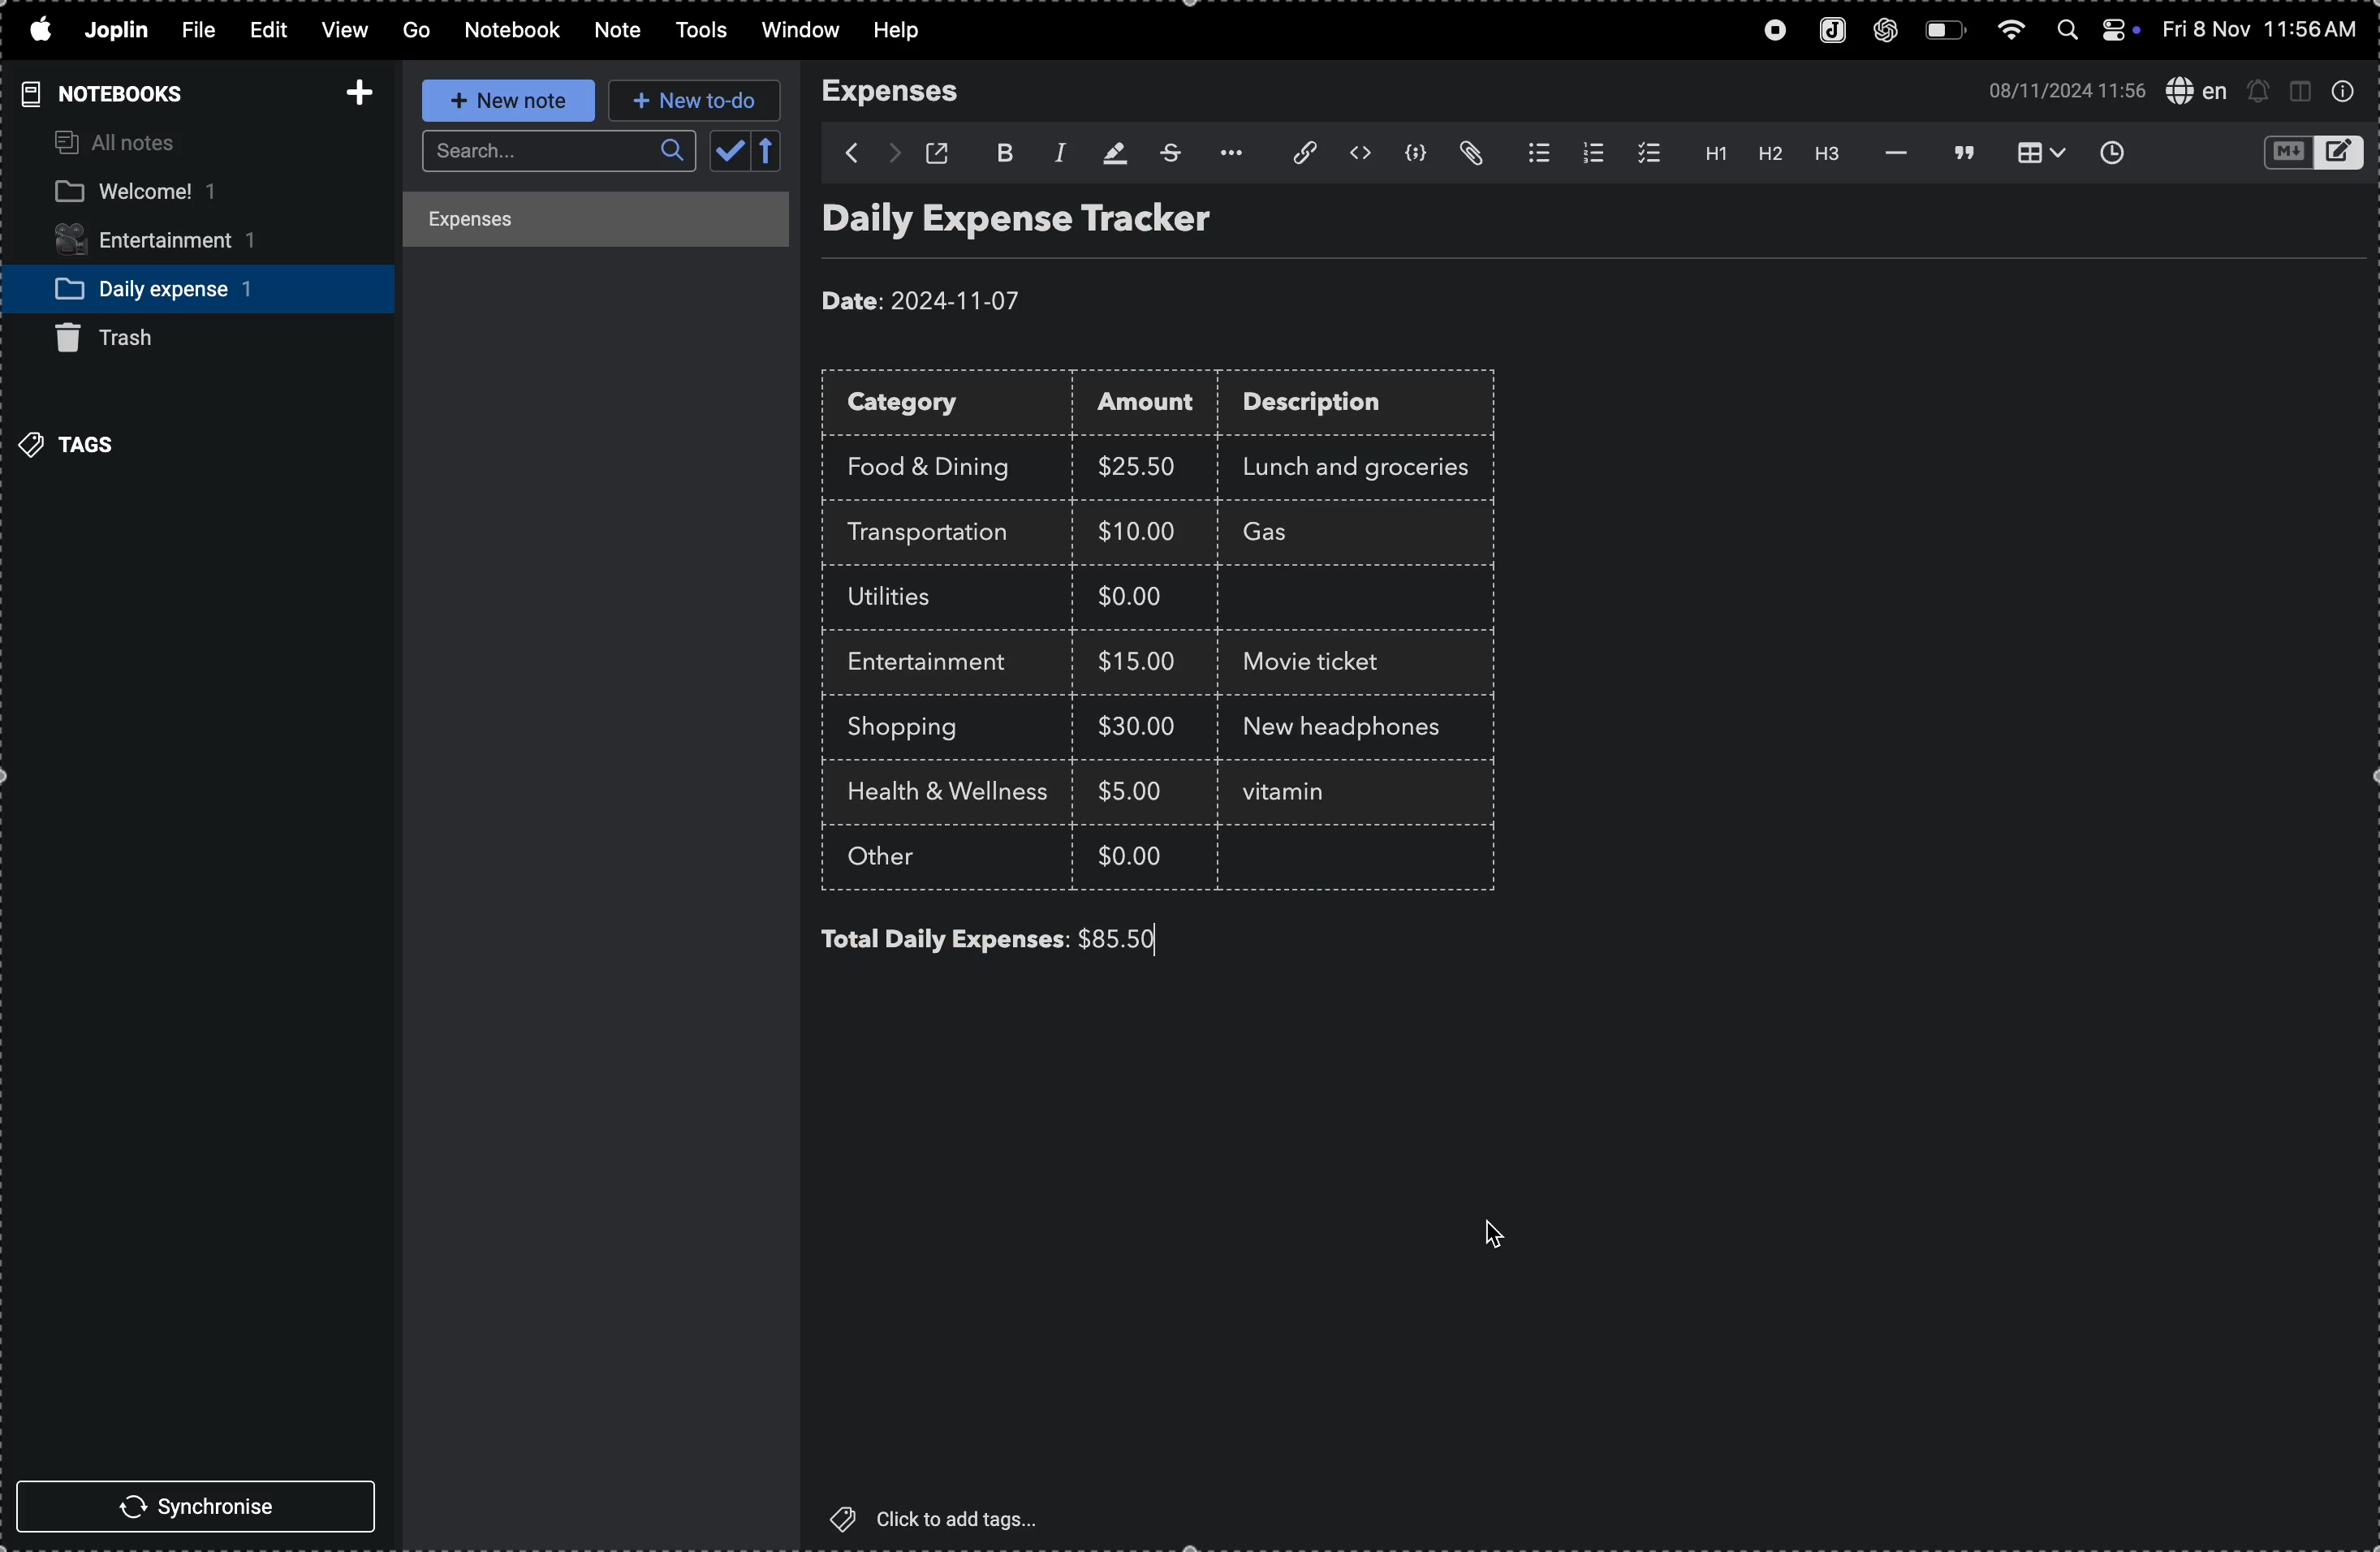  Describe the element at coordinates (842, 153) in the screenshot. I see `backward` at that location.